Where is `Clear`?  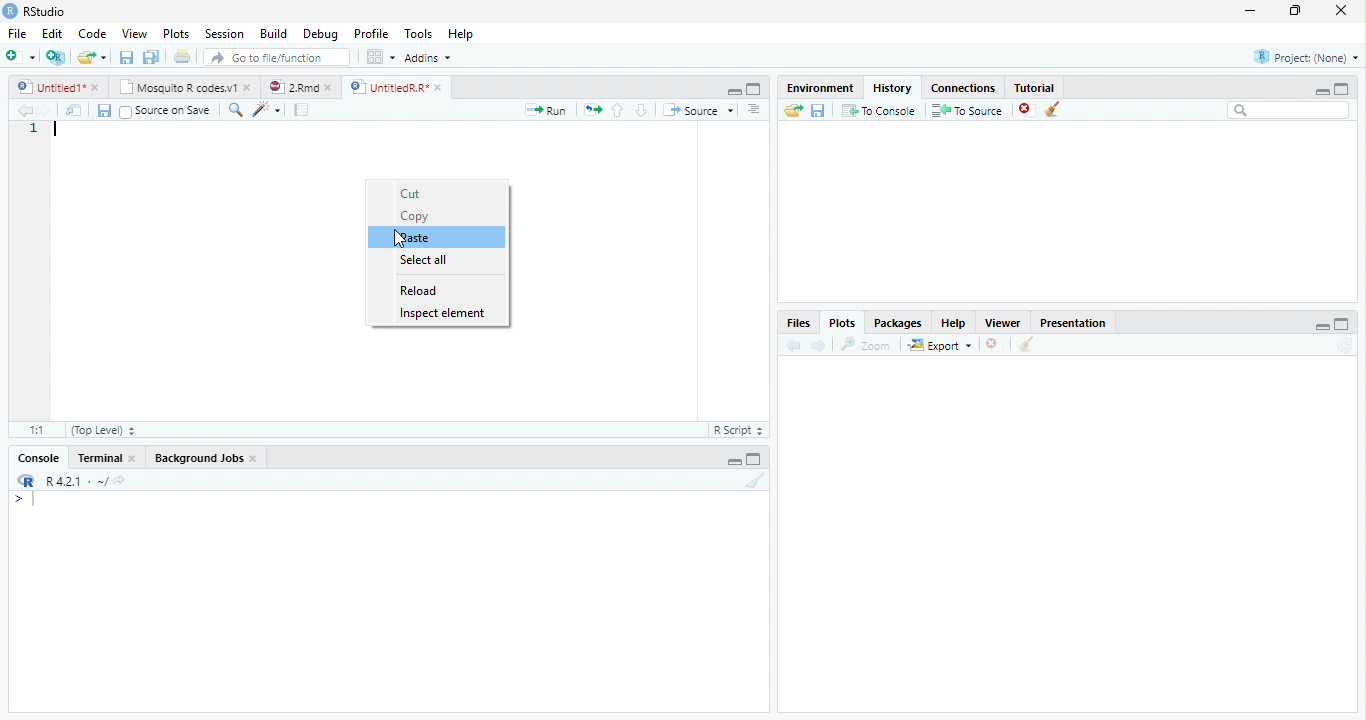
Clear is located at coordinates (756, 480).